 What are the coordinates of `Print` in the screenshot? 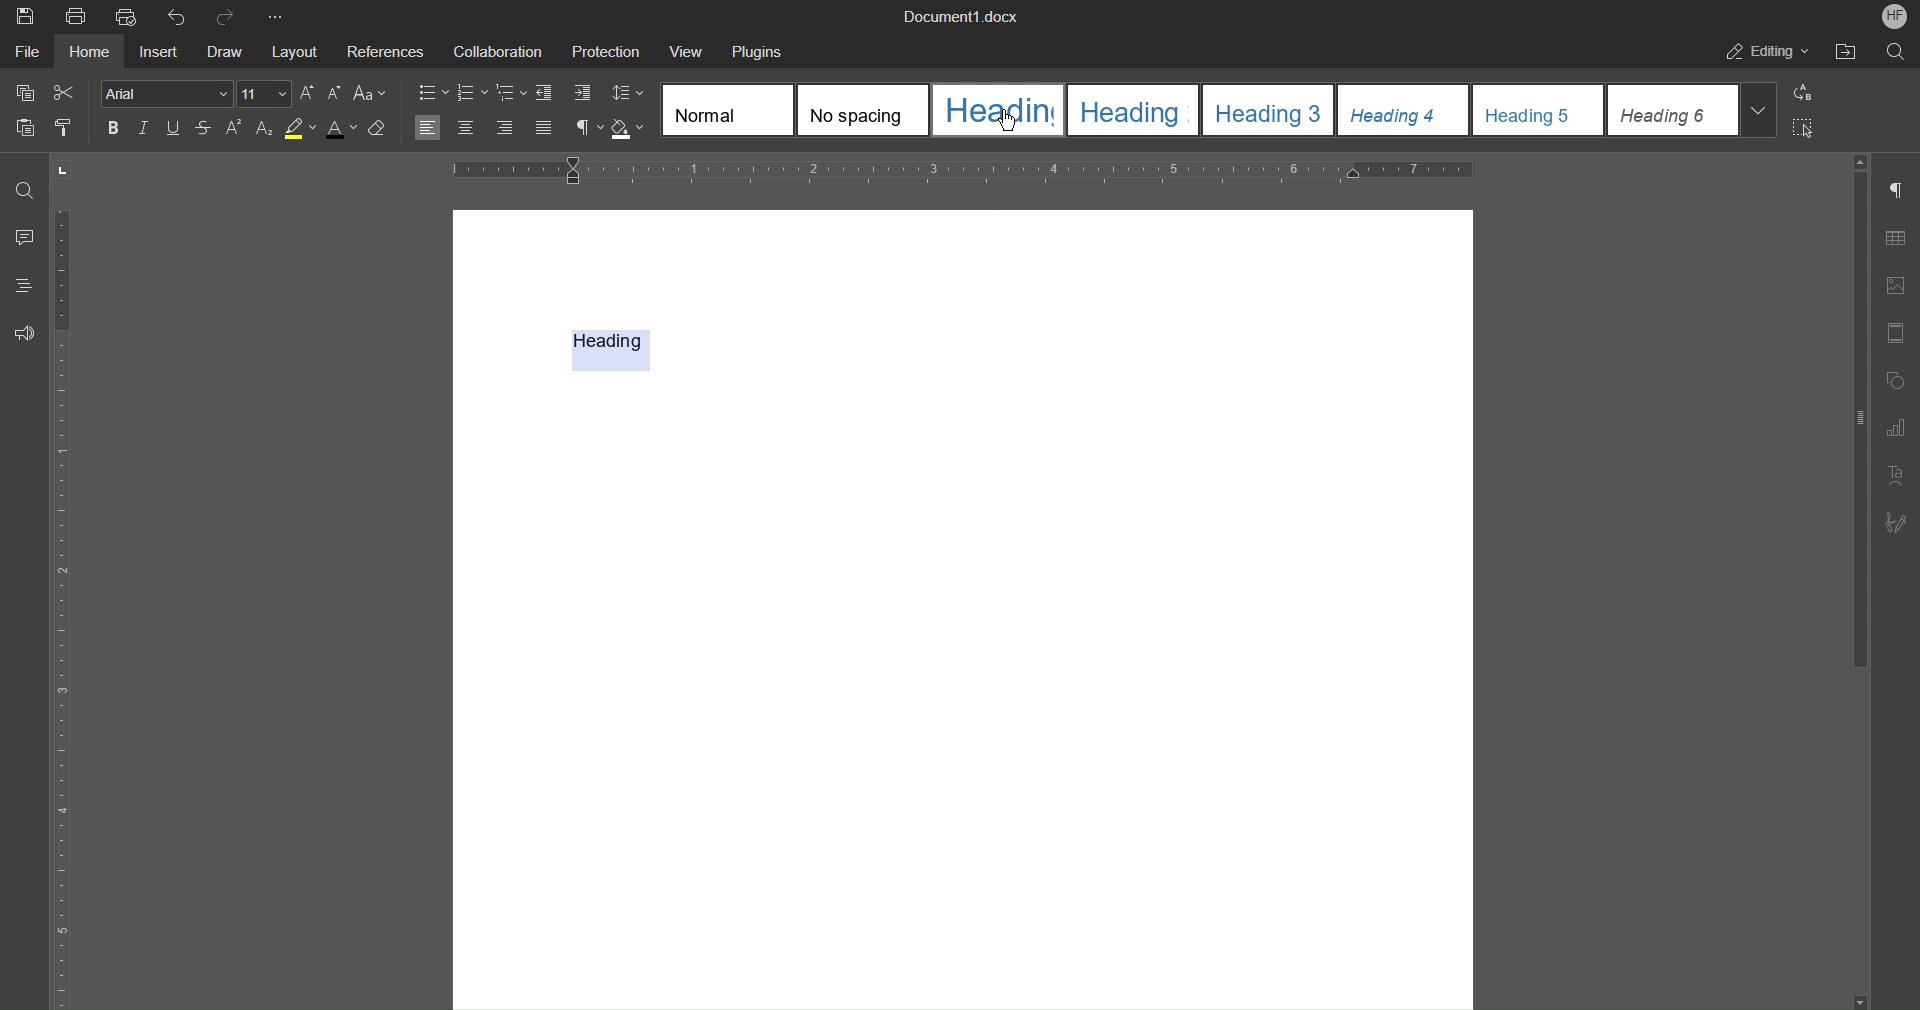 It's located at (81, 19).